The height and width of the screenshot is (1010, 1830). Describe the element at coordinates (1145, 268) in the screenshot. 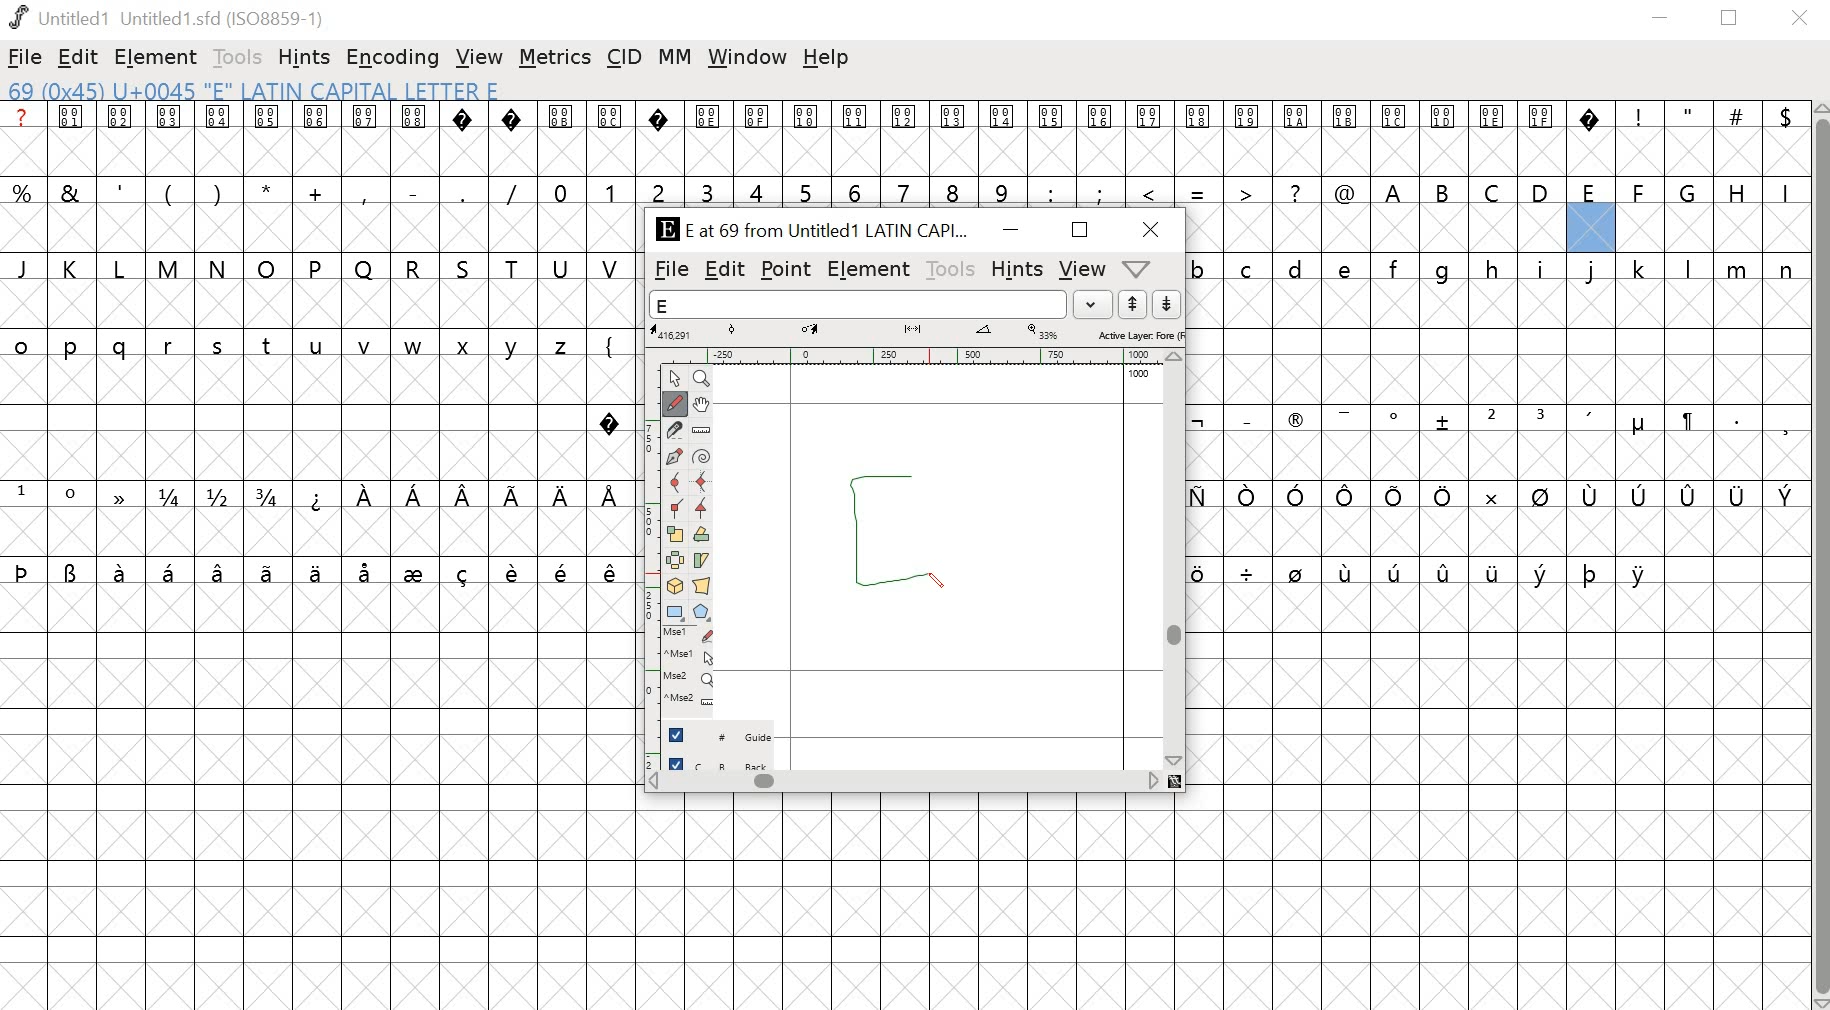

I see `dropdown menu` at that location.